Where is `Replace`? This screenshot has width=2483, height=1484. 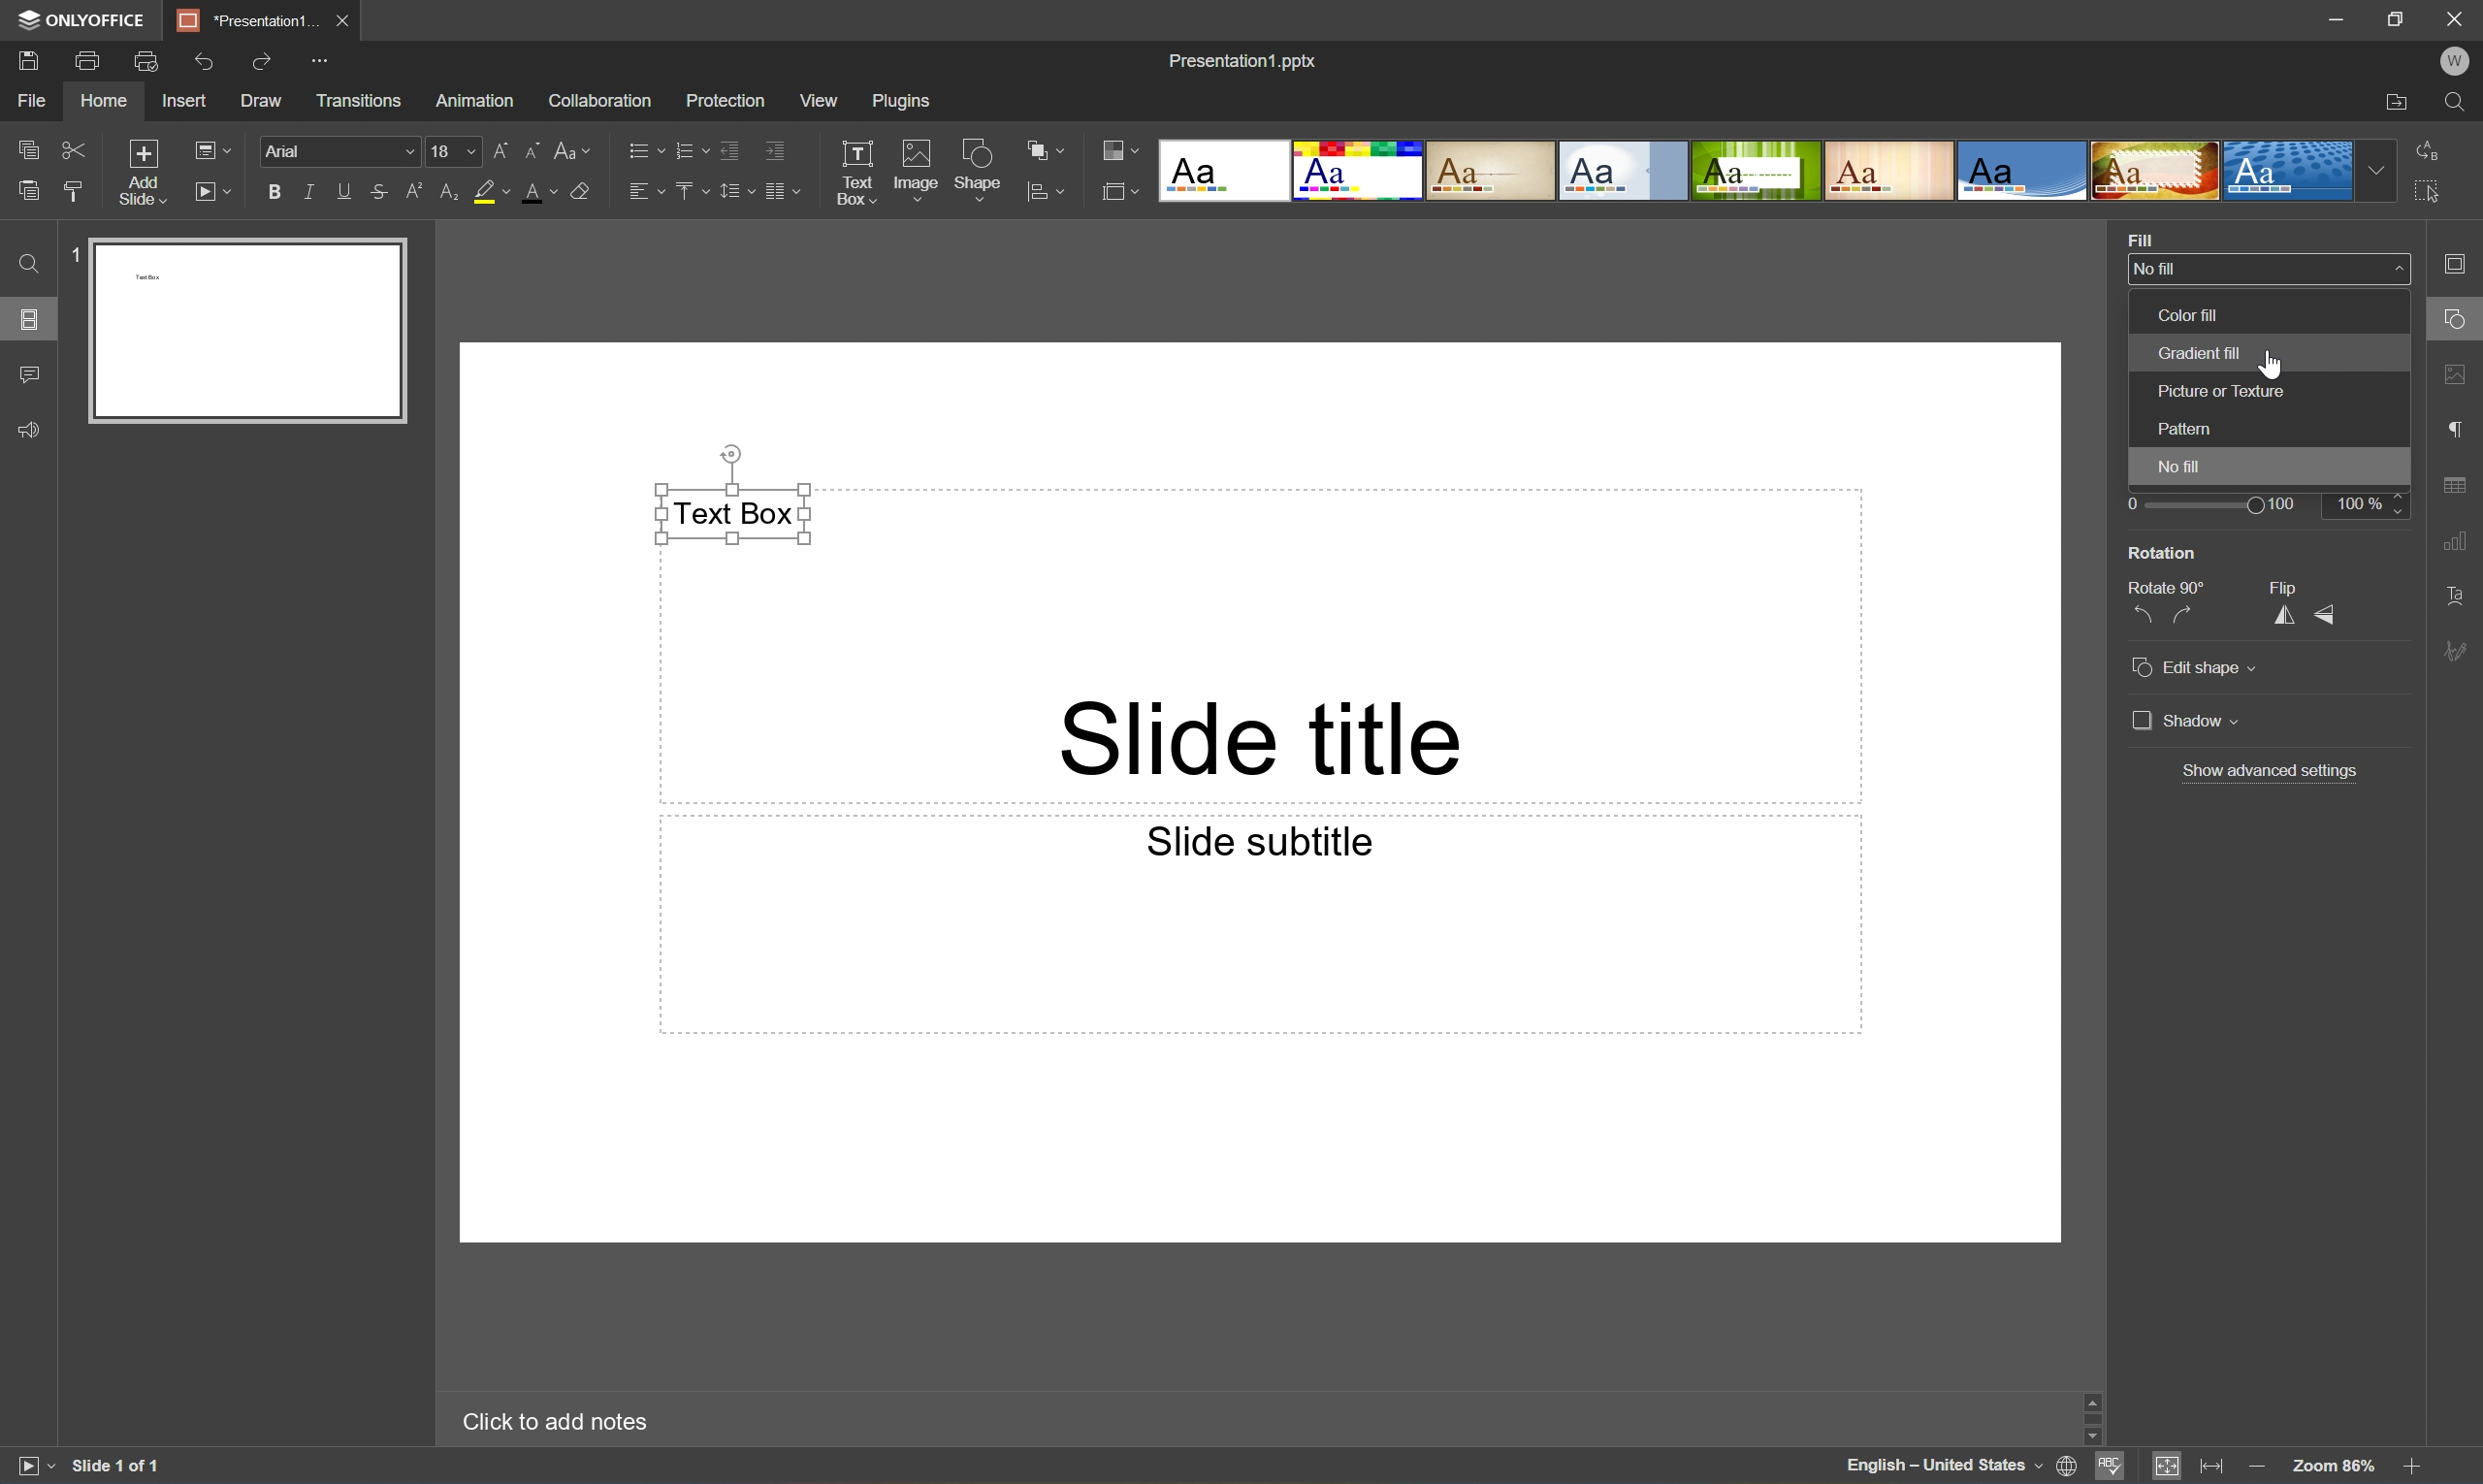
Replace is located at coordinates (2429, 148).